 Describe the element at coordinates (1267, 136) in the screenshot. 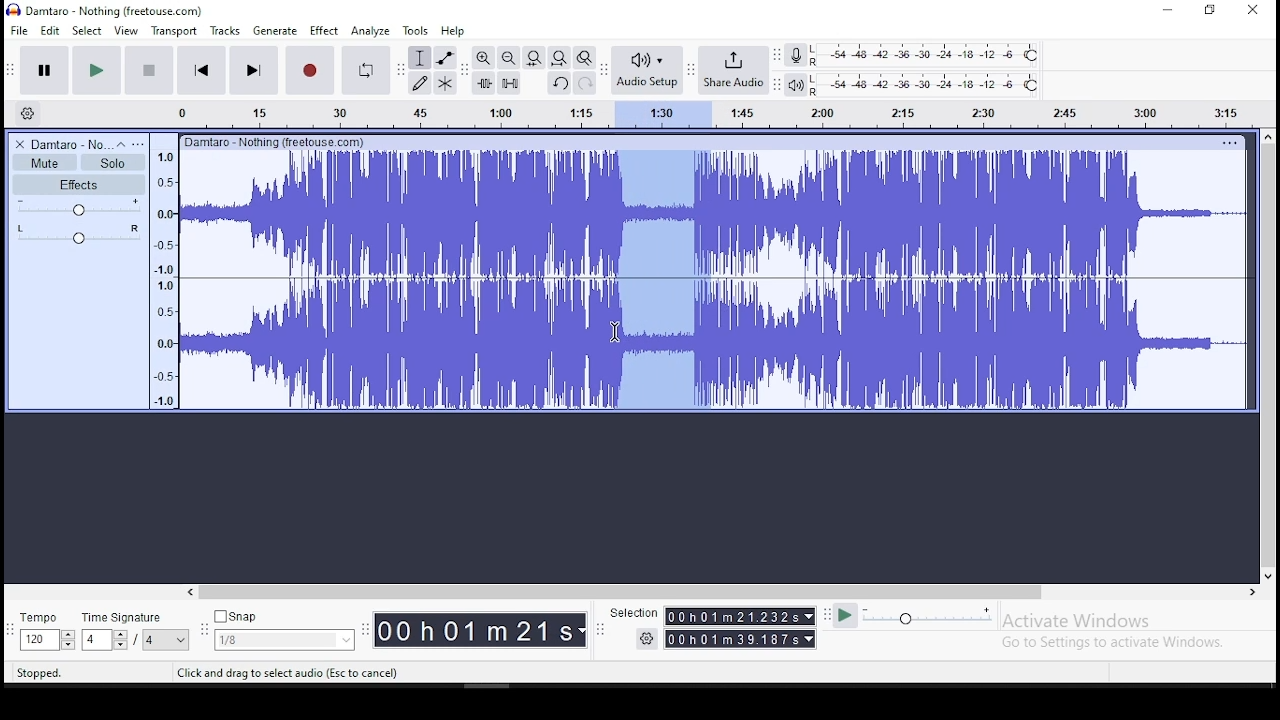

I see `up` at that location.